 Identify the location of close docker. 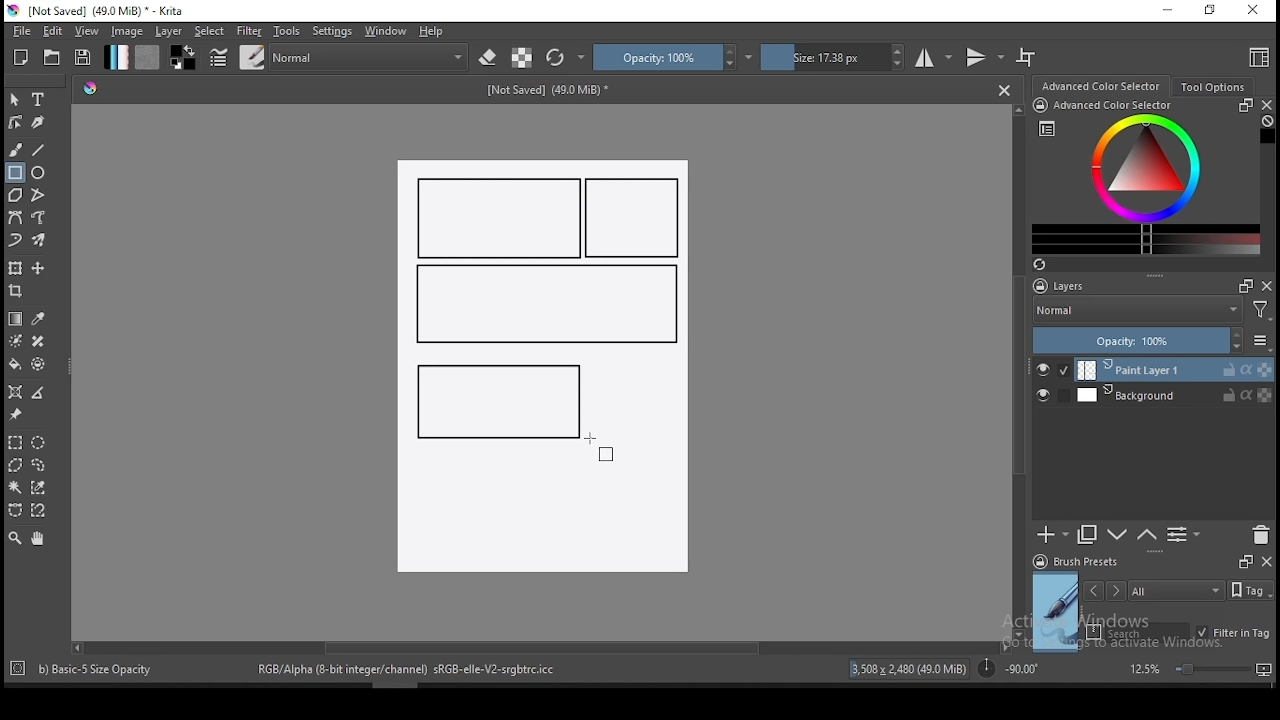
(1266, 105).